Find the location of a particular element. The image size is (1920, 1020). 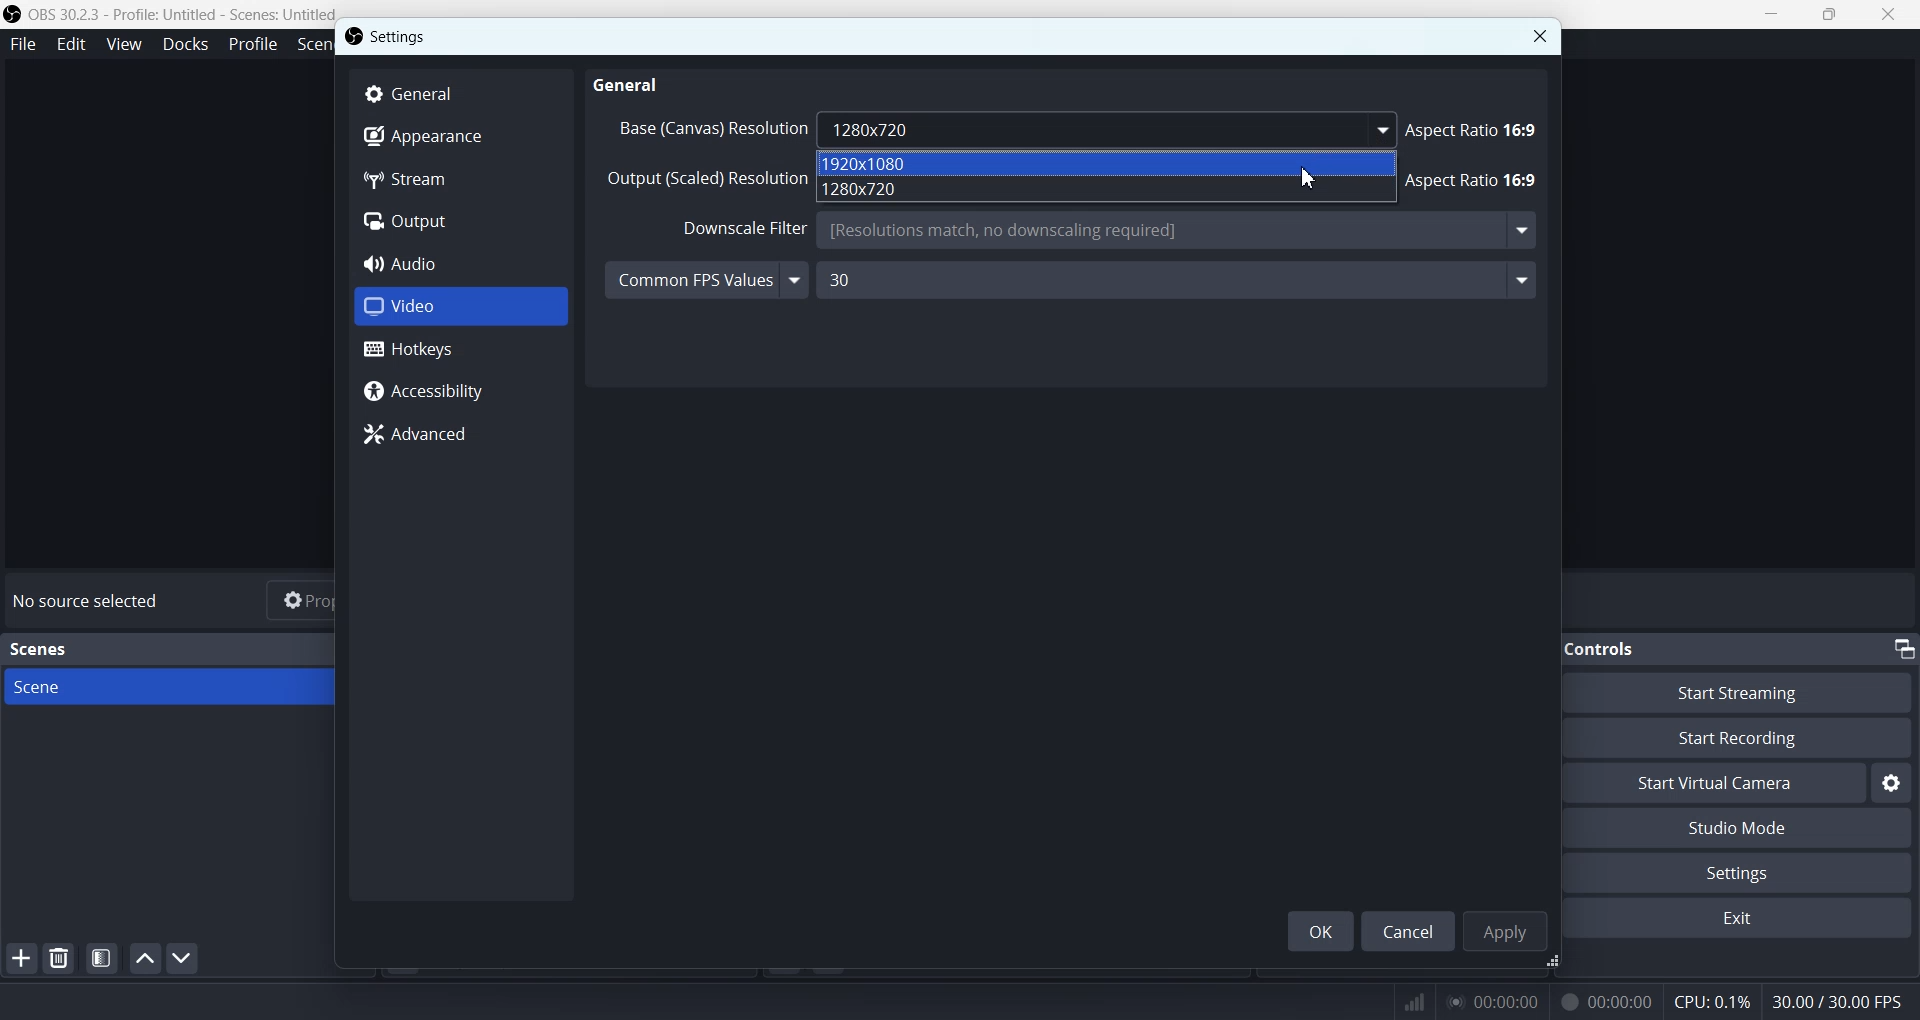

1280x720 is located at coordinates (1107, 190).